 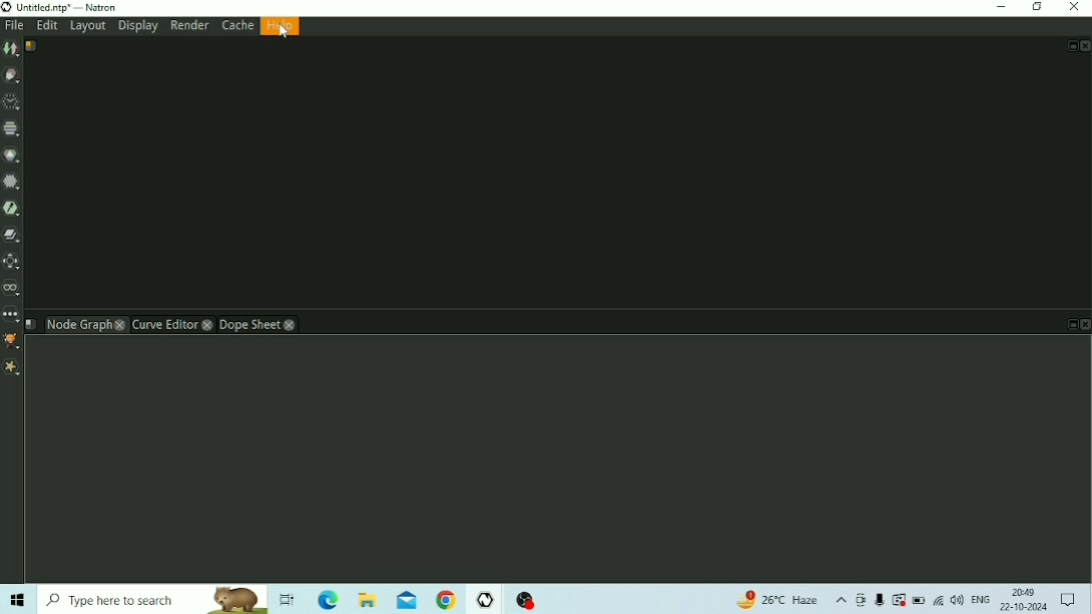 What do you see at coordinates (281, 28) in the screenshot?
I see `Help` at bounding box center [281, 28].